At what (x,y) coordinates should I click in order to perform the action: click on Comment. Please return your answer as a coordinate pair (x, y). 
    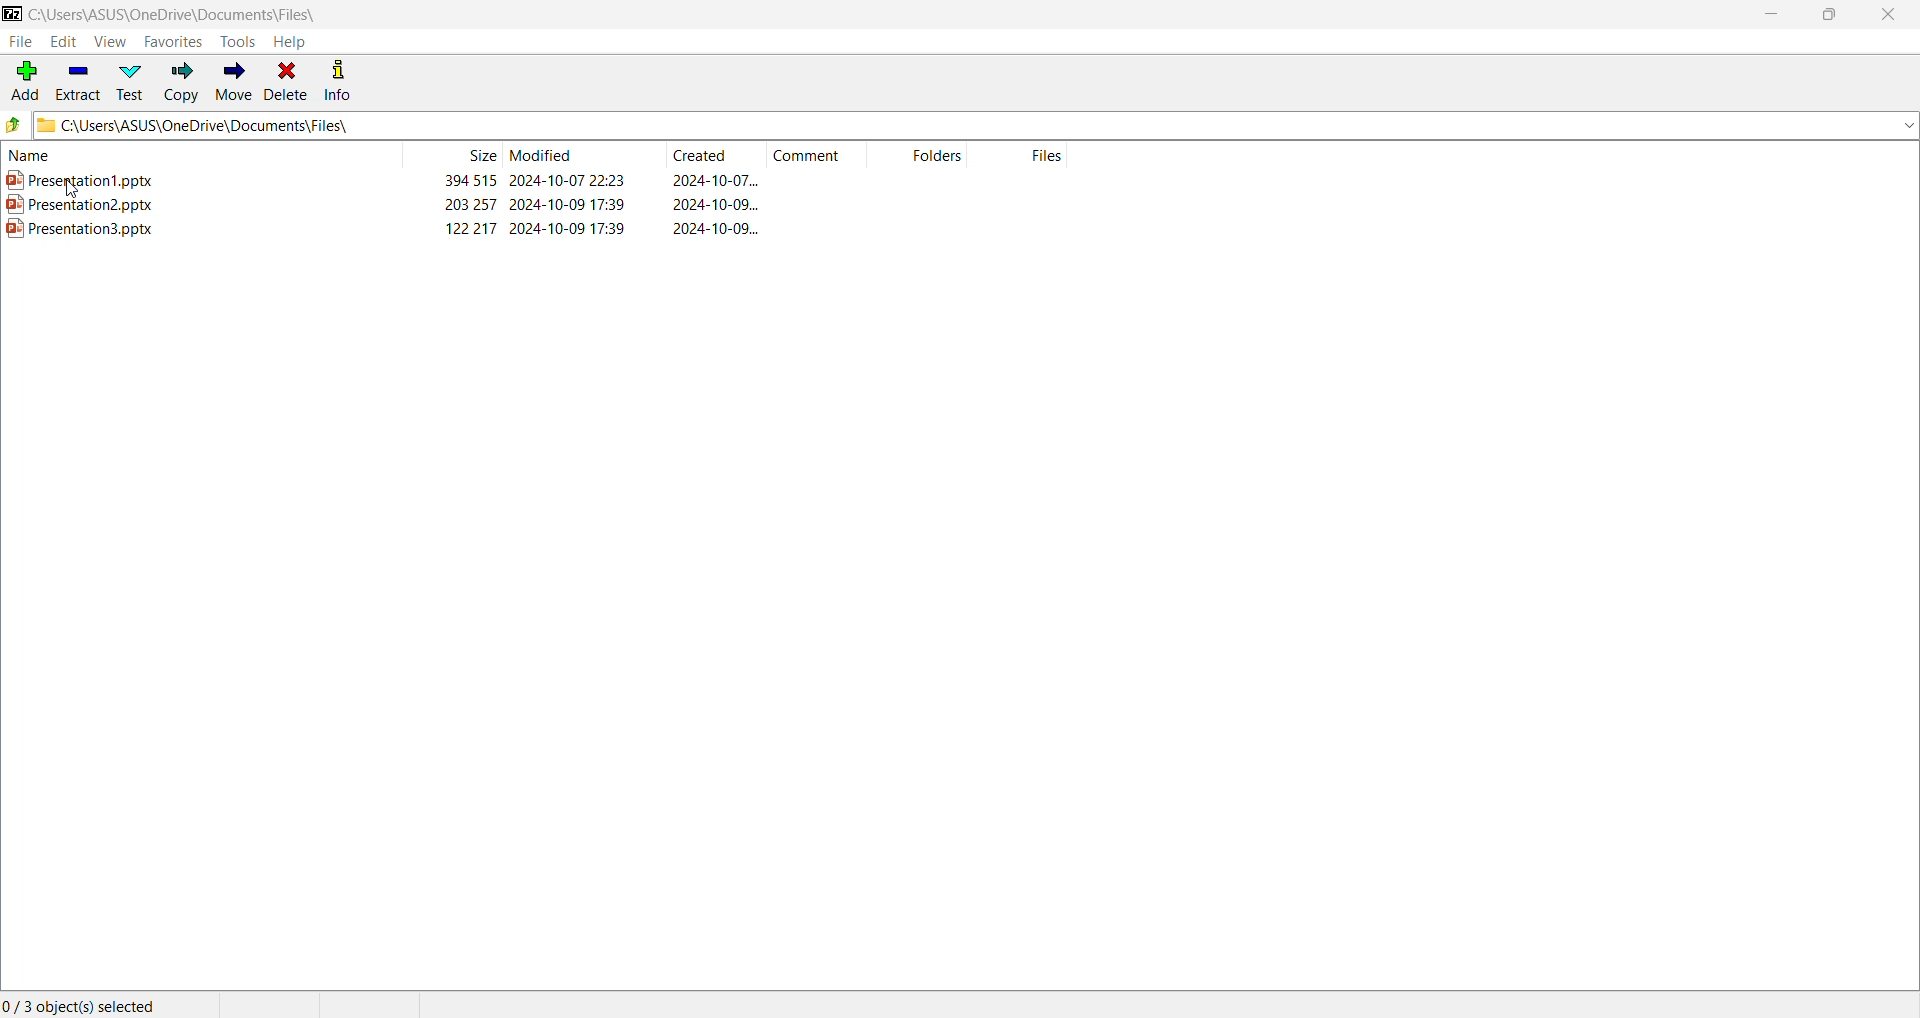
    Looking at the image, I should click on (814, 154).